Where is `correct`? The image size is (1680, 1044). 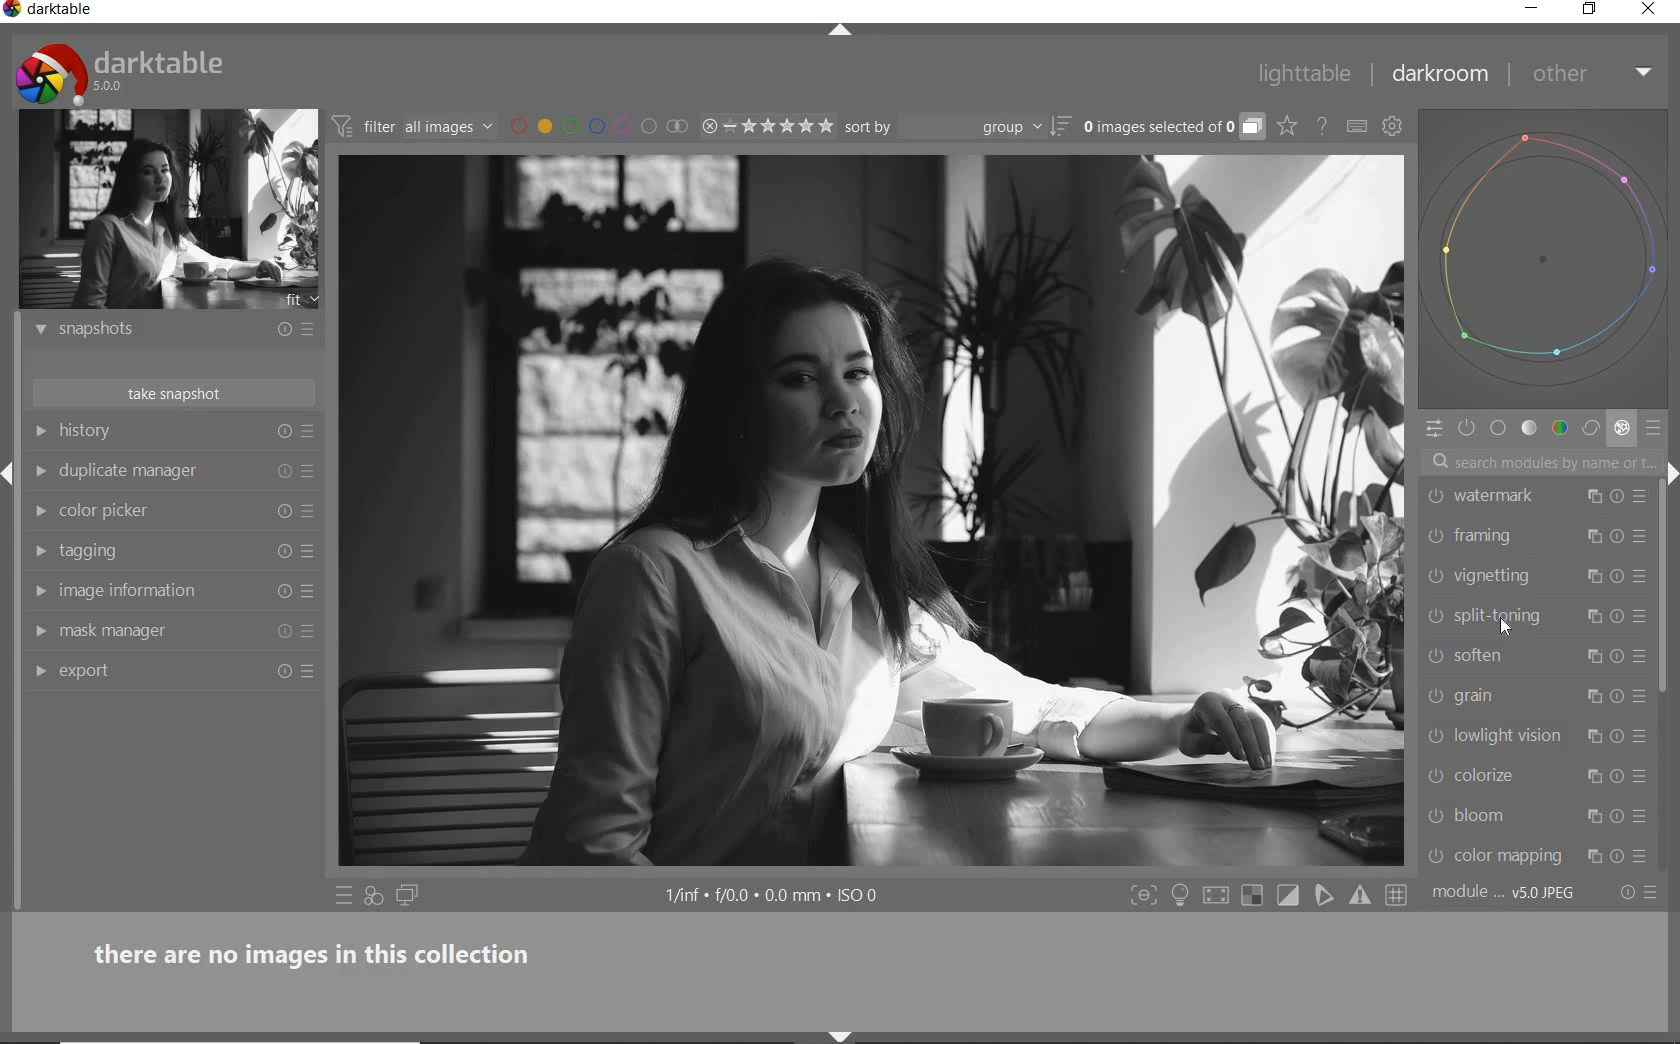 correct is located at coordinates (1591, 429).